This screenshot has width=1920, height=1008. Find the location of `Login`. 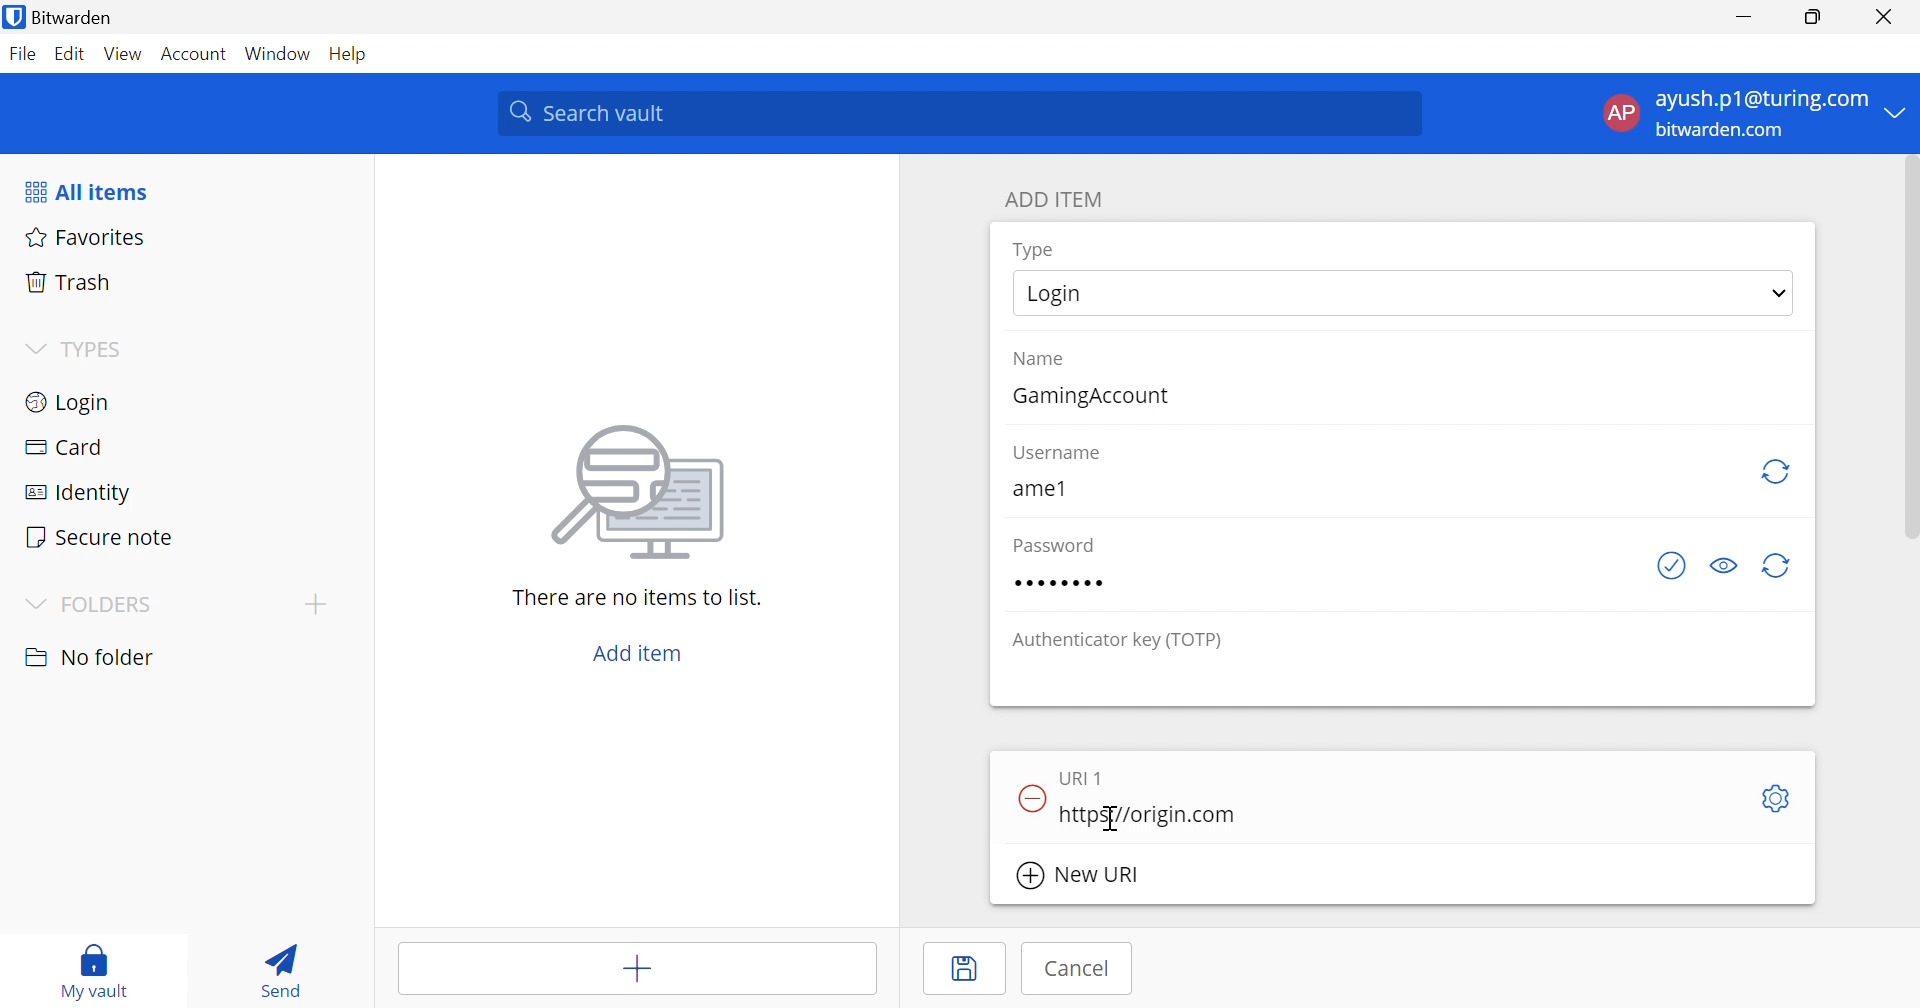

Login is located at coordinates (70, 403).